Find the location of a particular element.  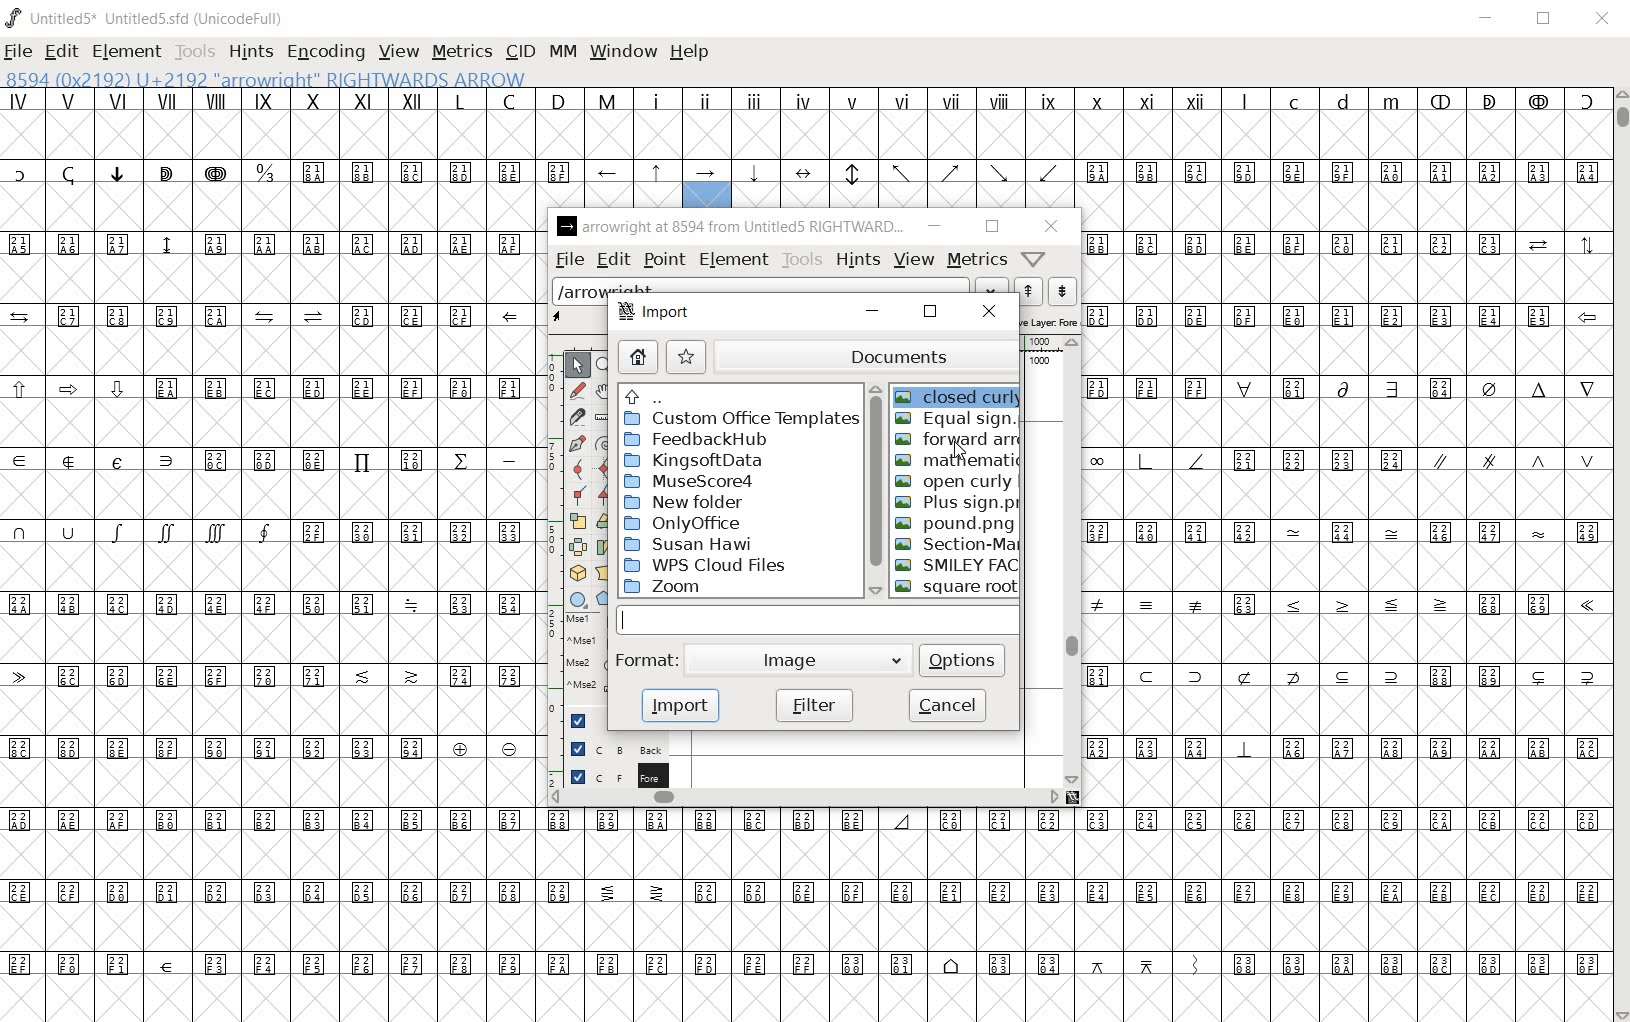

add a curve point is located at coordinates (577, 469).